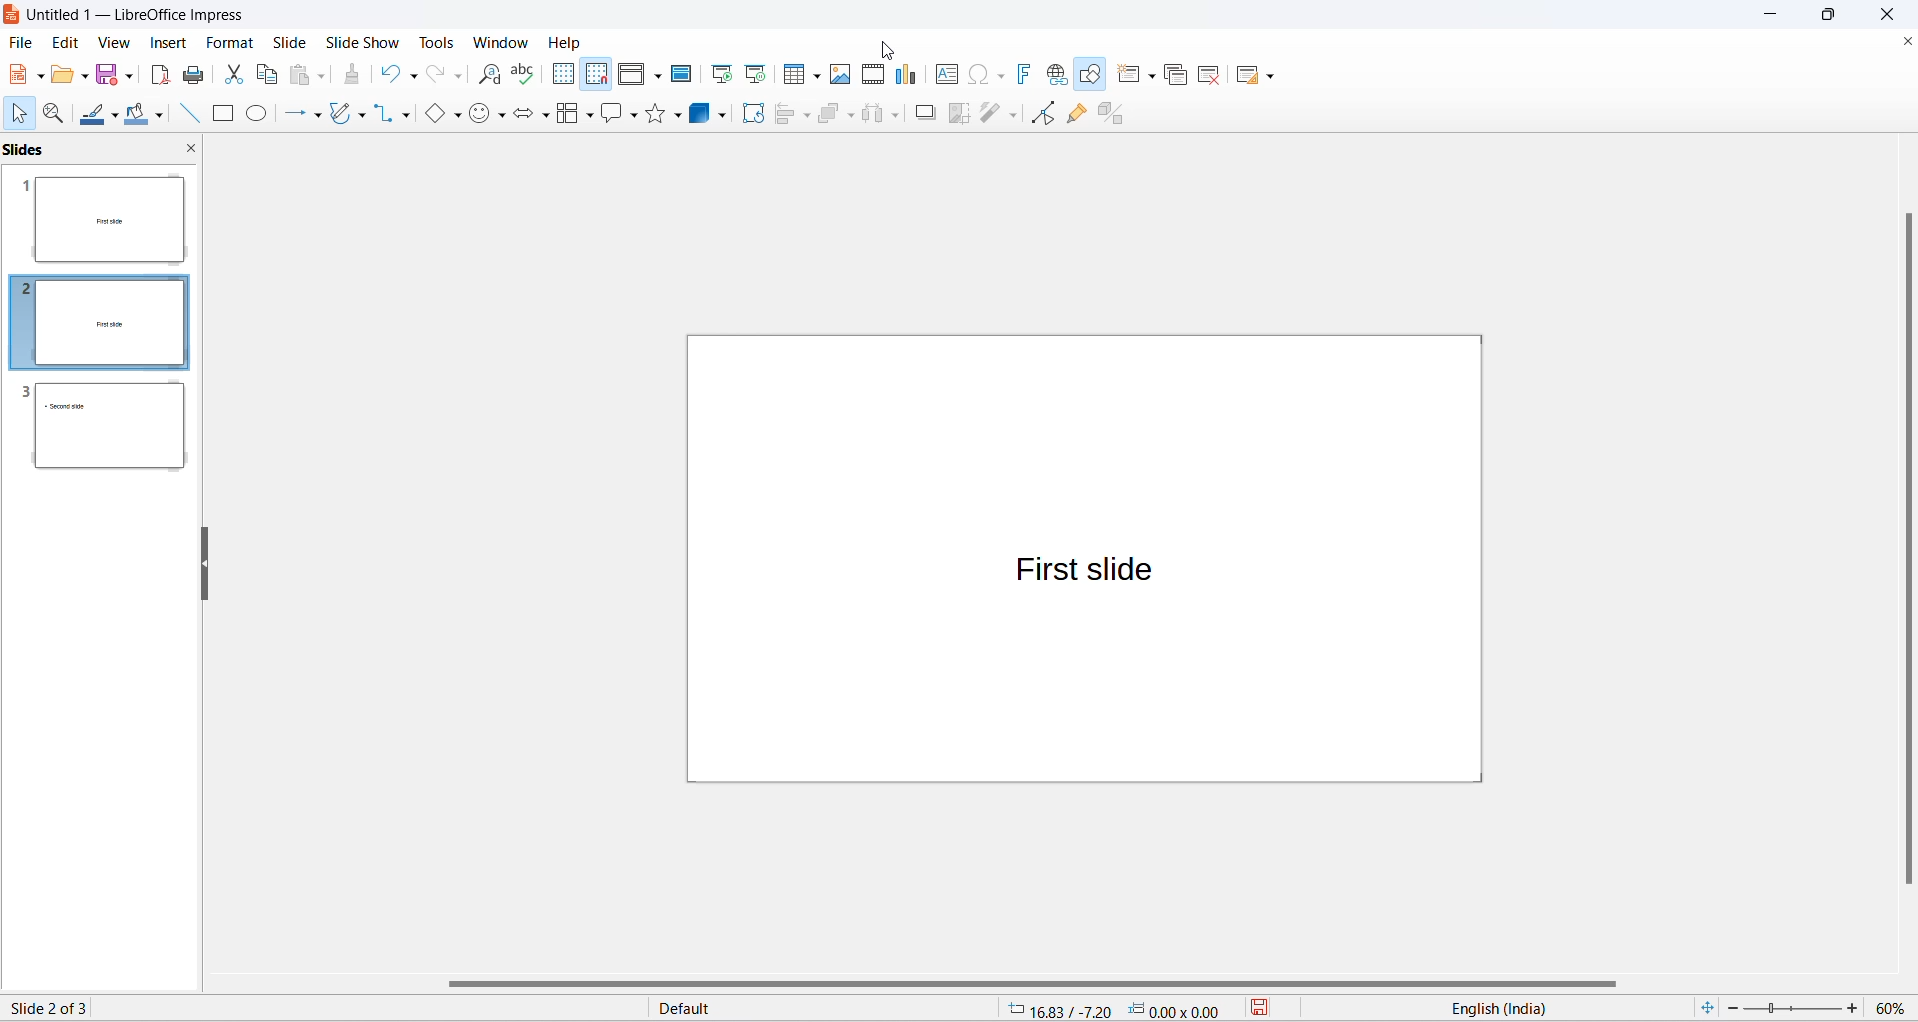  What do you see at coordinates (85, 73) in the screenshot?
I see `open options` at bounding box center [85, 73].